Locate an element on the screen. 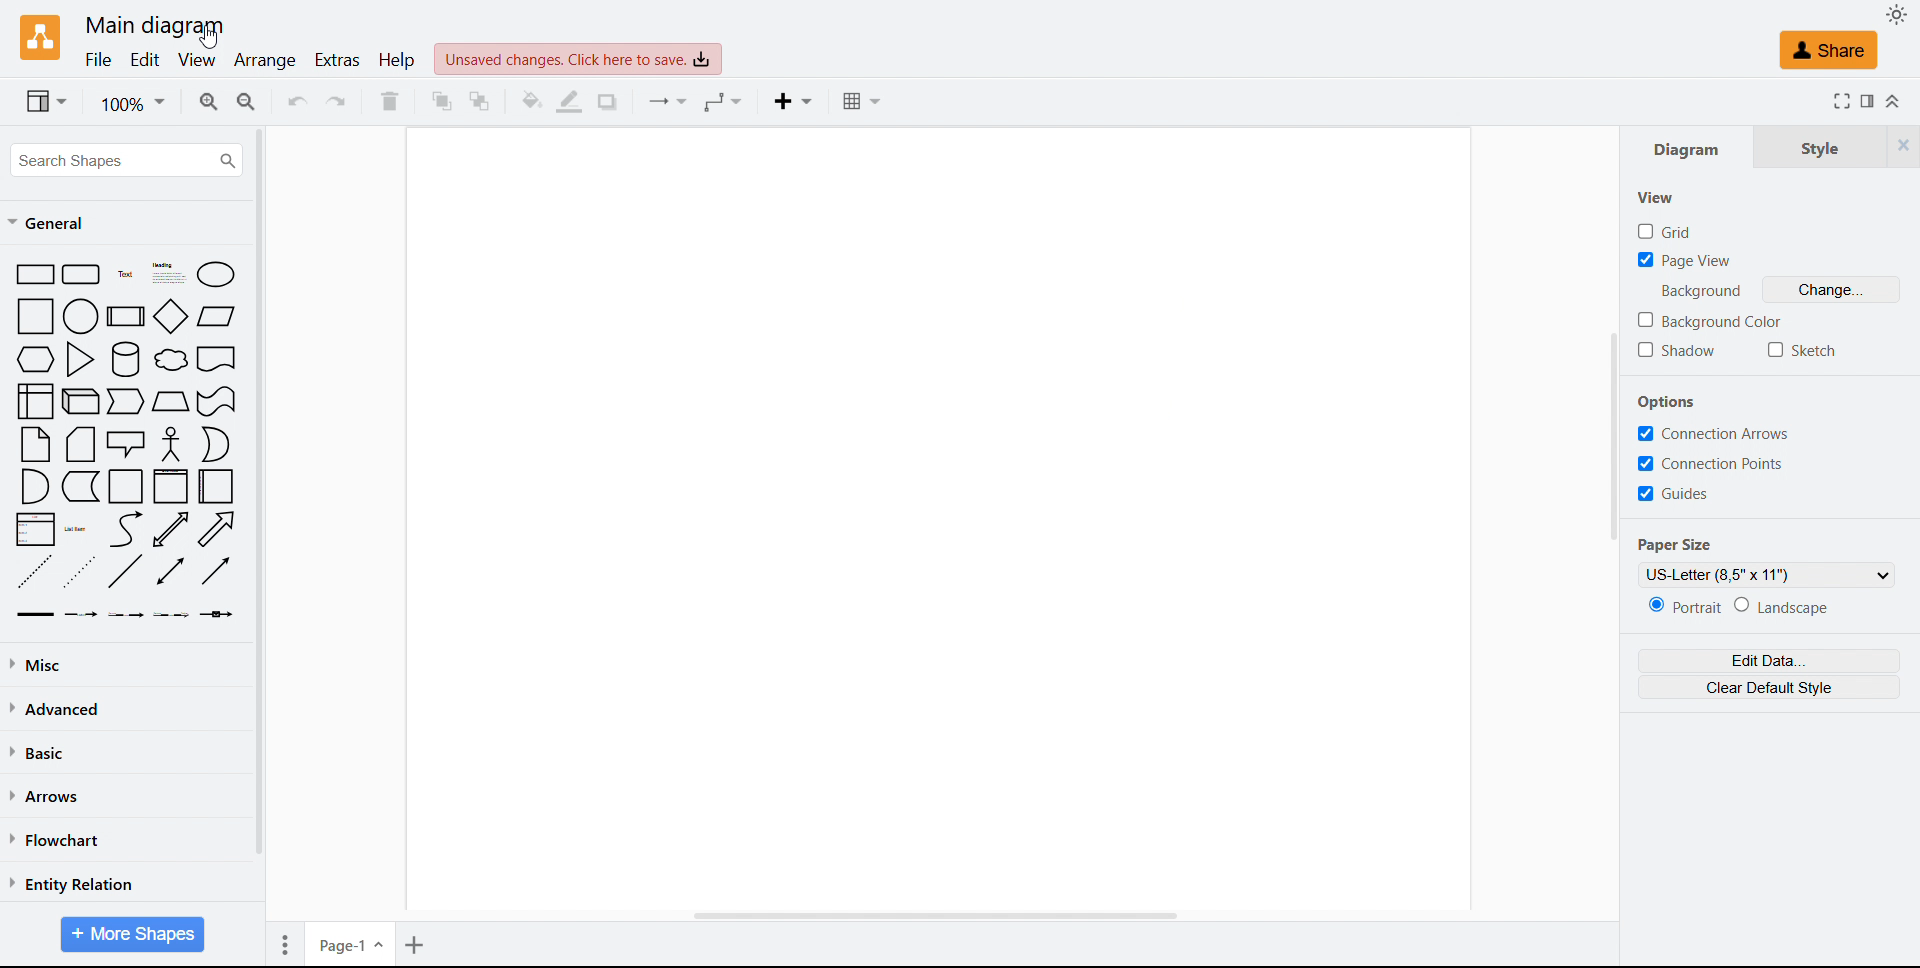  Page option  is located at coordinates (285, 944).